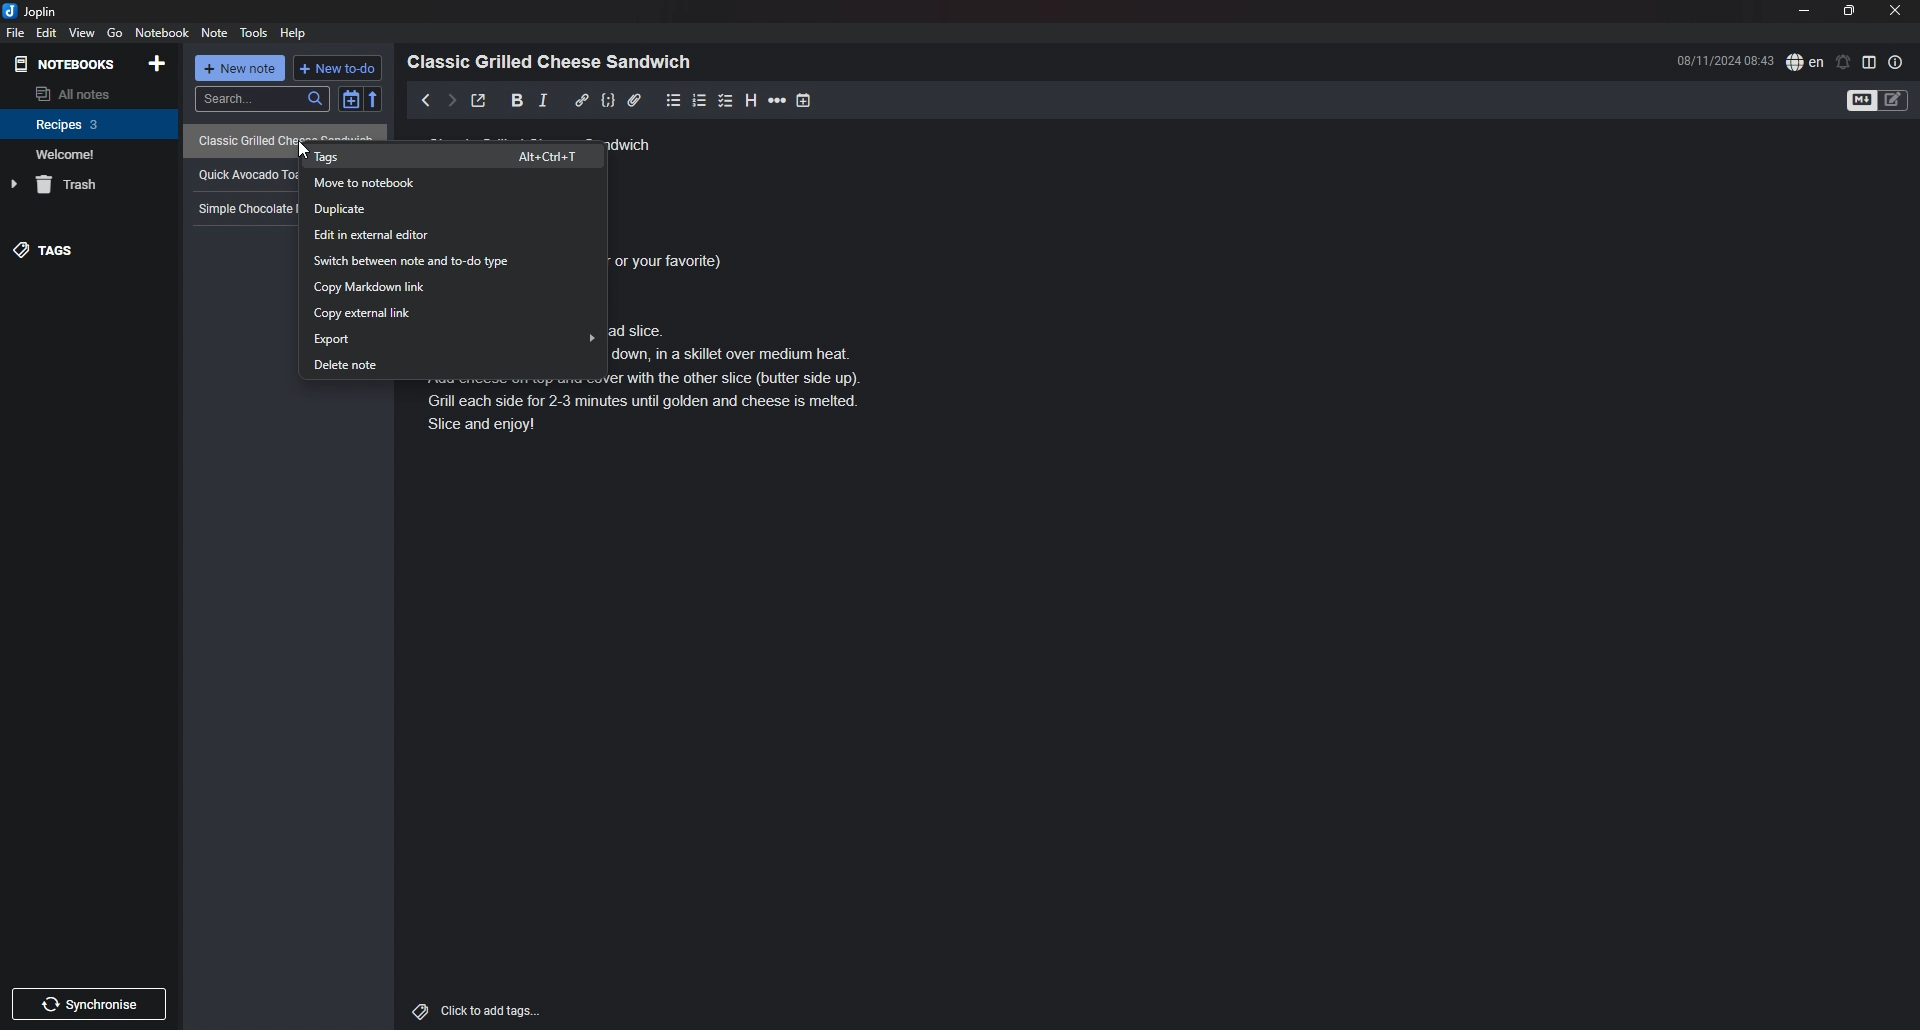 The height and width of the screenshot is (1030, 1920). Describe the element at coordinates (806, 100) in the screenshot. I see `add time` at that location.